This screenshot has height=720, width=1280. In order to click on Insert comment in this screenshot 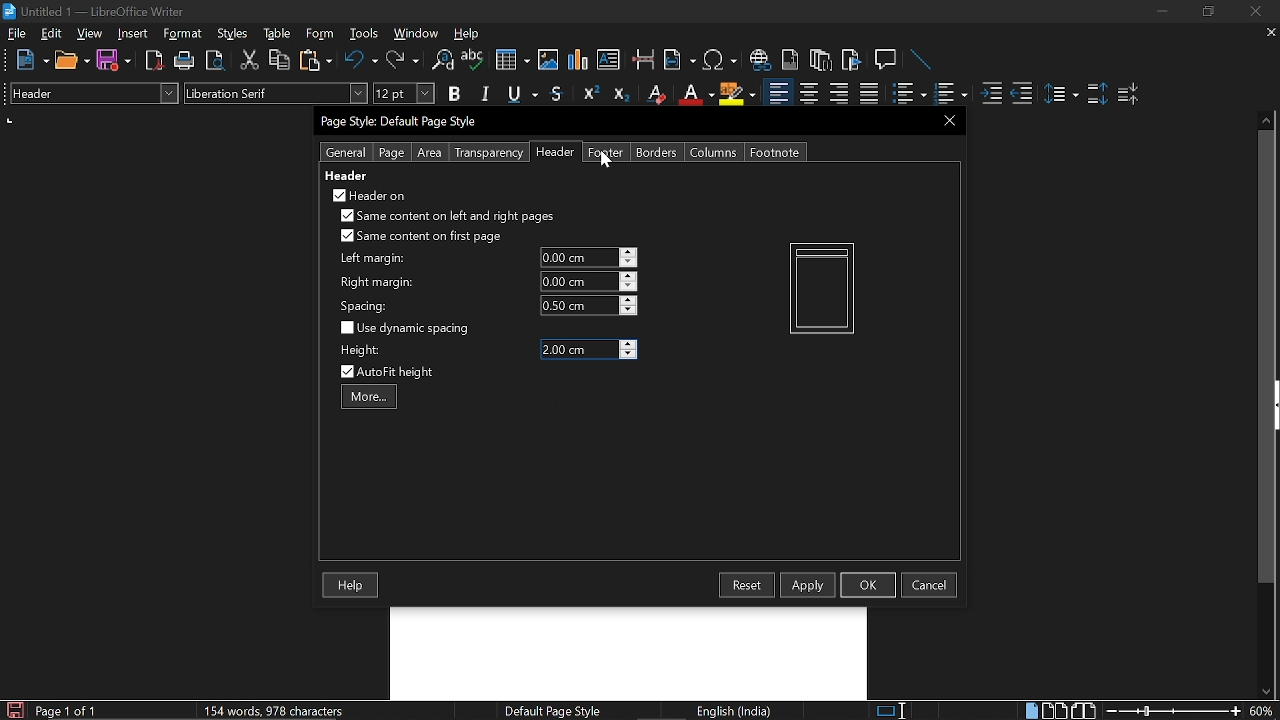, I will do `click(888, 60)`.